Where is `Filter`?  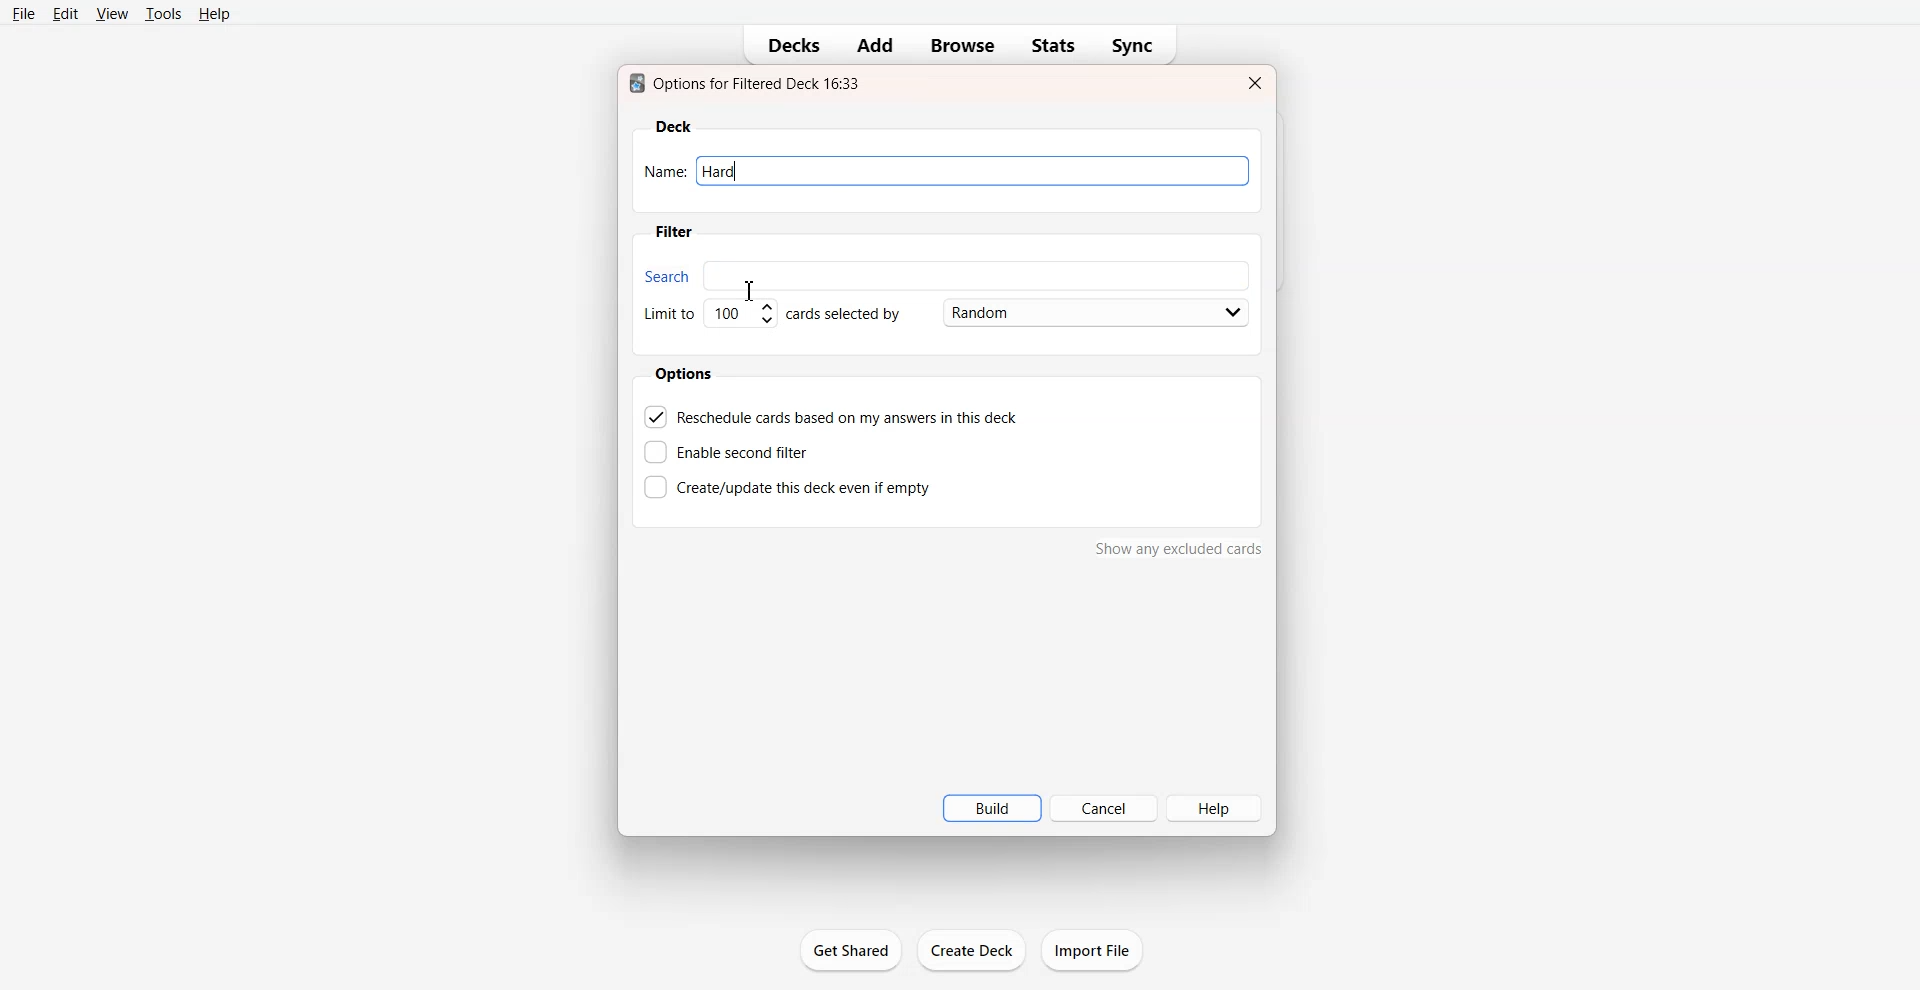
Filter is located at coordinates (673, 232).